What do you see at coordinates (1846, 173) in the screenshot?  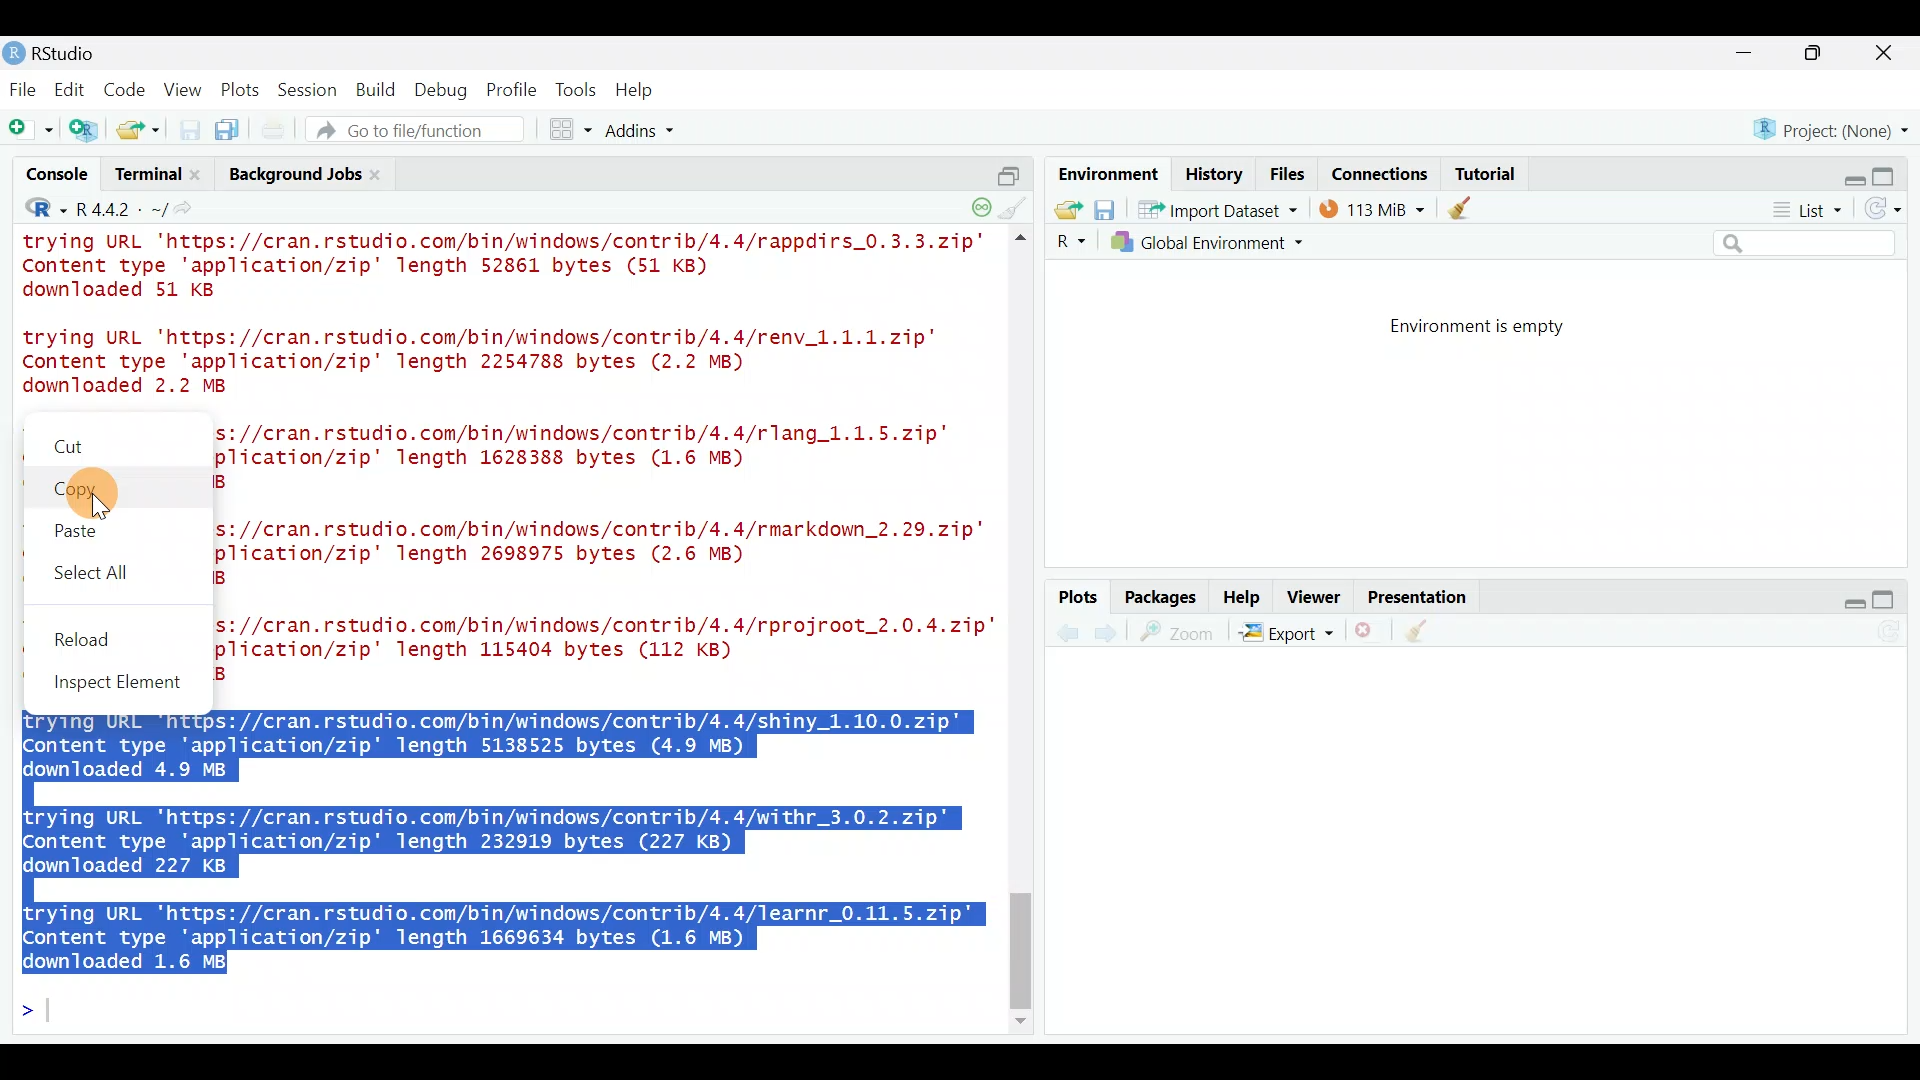 I see `Restore down` at bounding box center [1846, 173].